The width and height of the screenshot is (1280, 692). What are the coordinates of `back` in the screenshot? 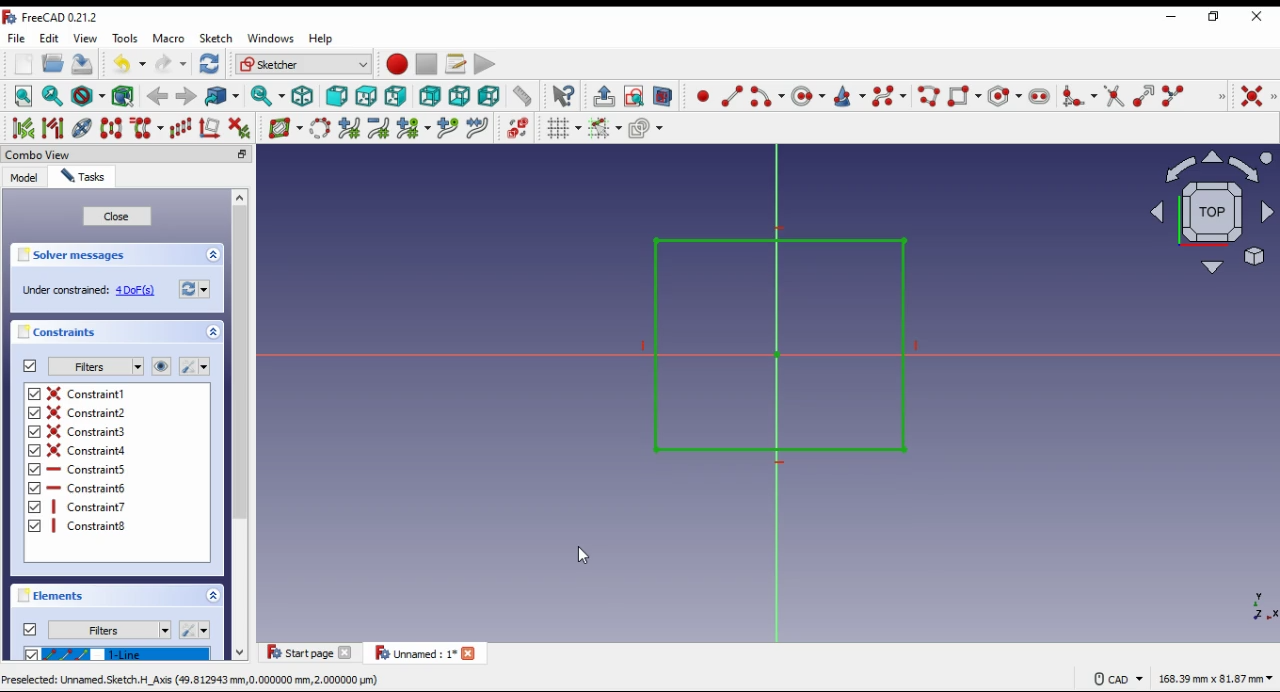 It's located at (159, 98).